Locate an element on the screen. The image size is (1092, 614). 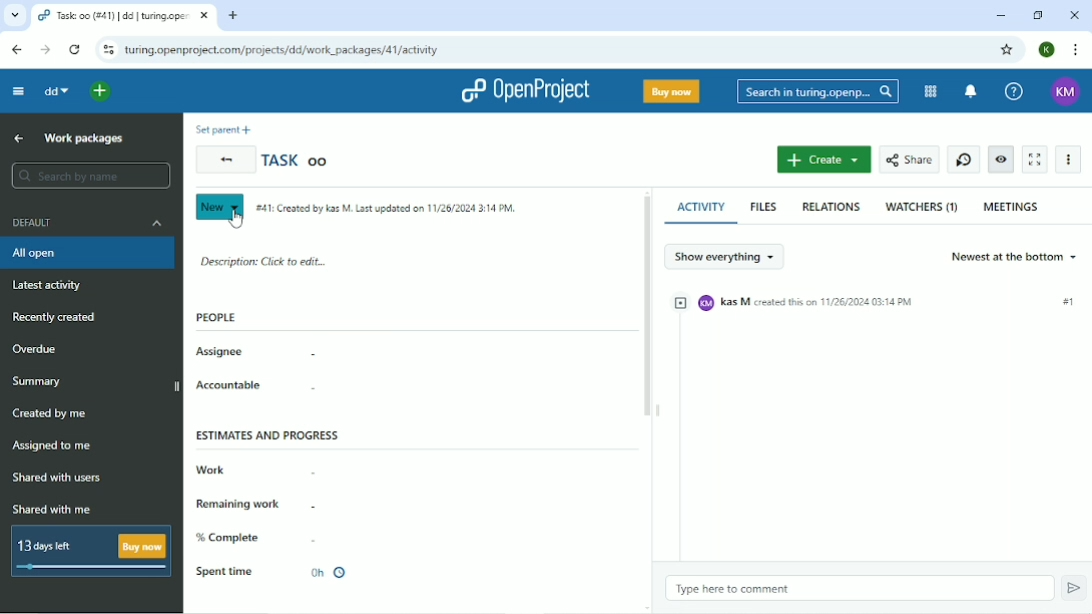
Vertical scrollbar  is located at coordinates (646, 309).